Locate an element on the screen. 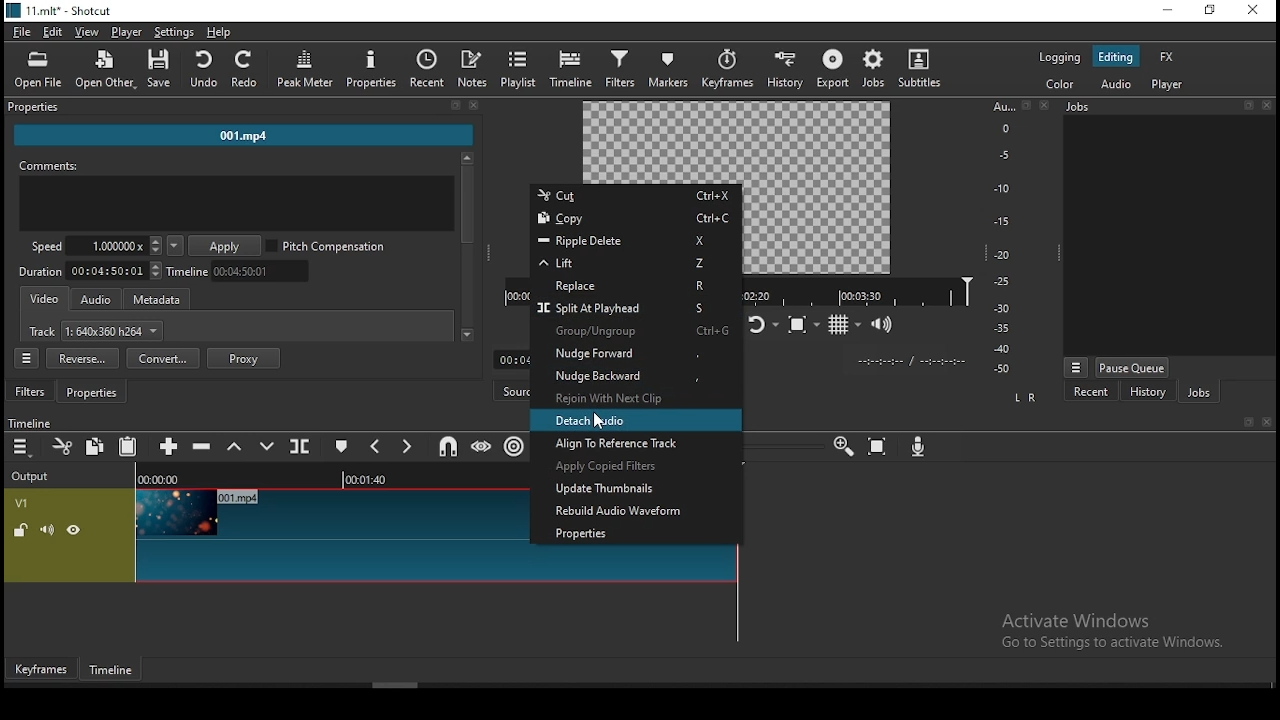  ripple/delete is located at coordinates (631, 240).